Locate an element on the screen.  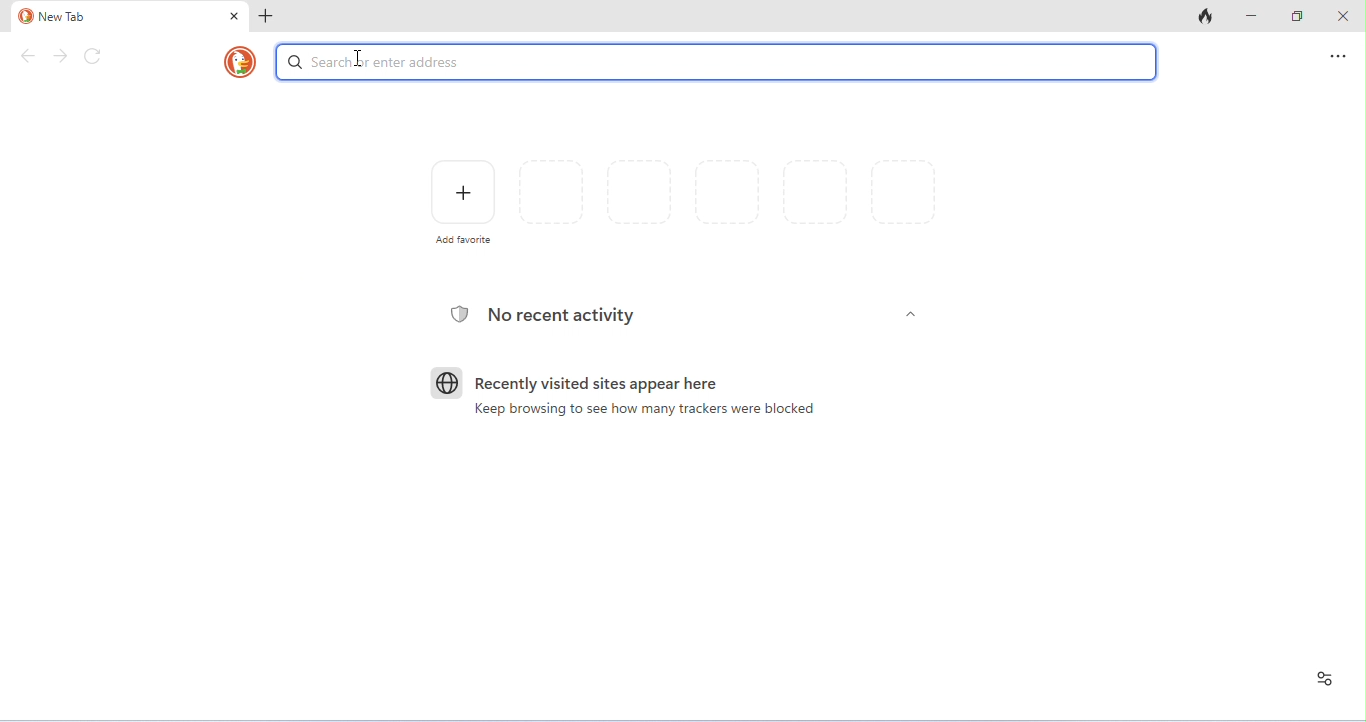
typing cursor is located at coordinates (359, 58).